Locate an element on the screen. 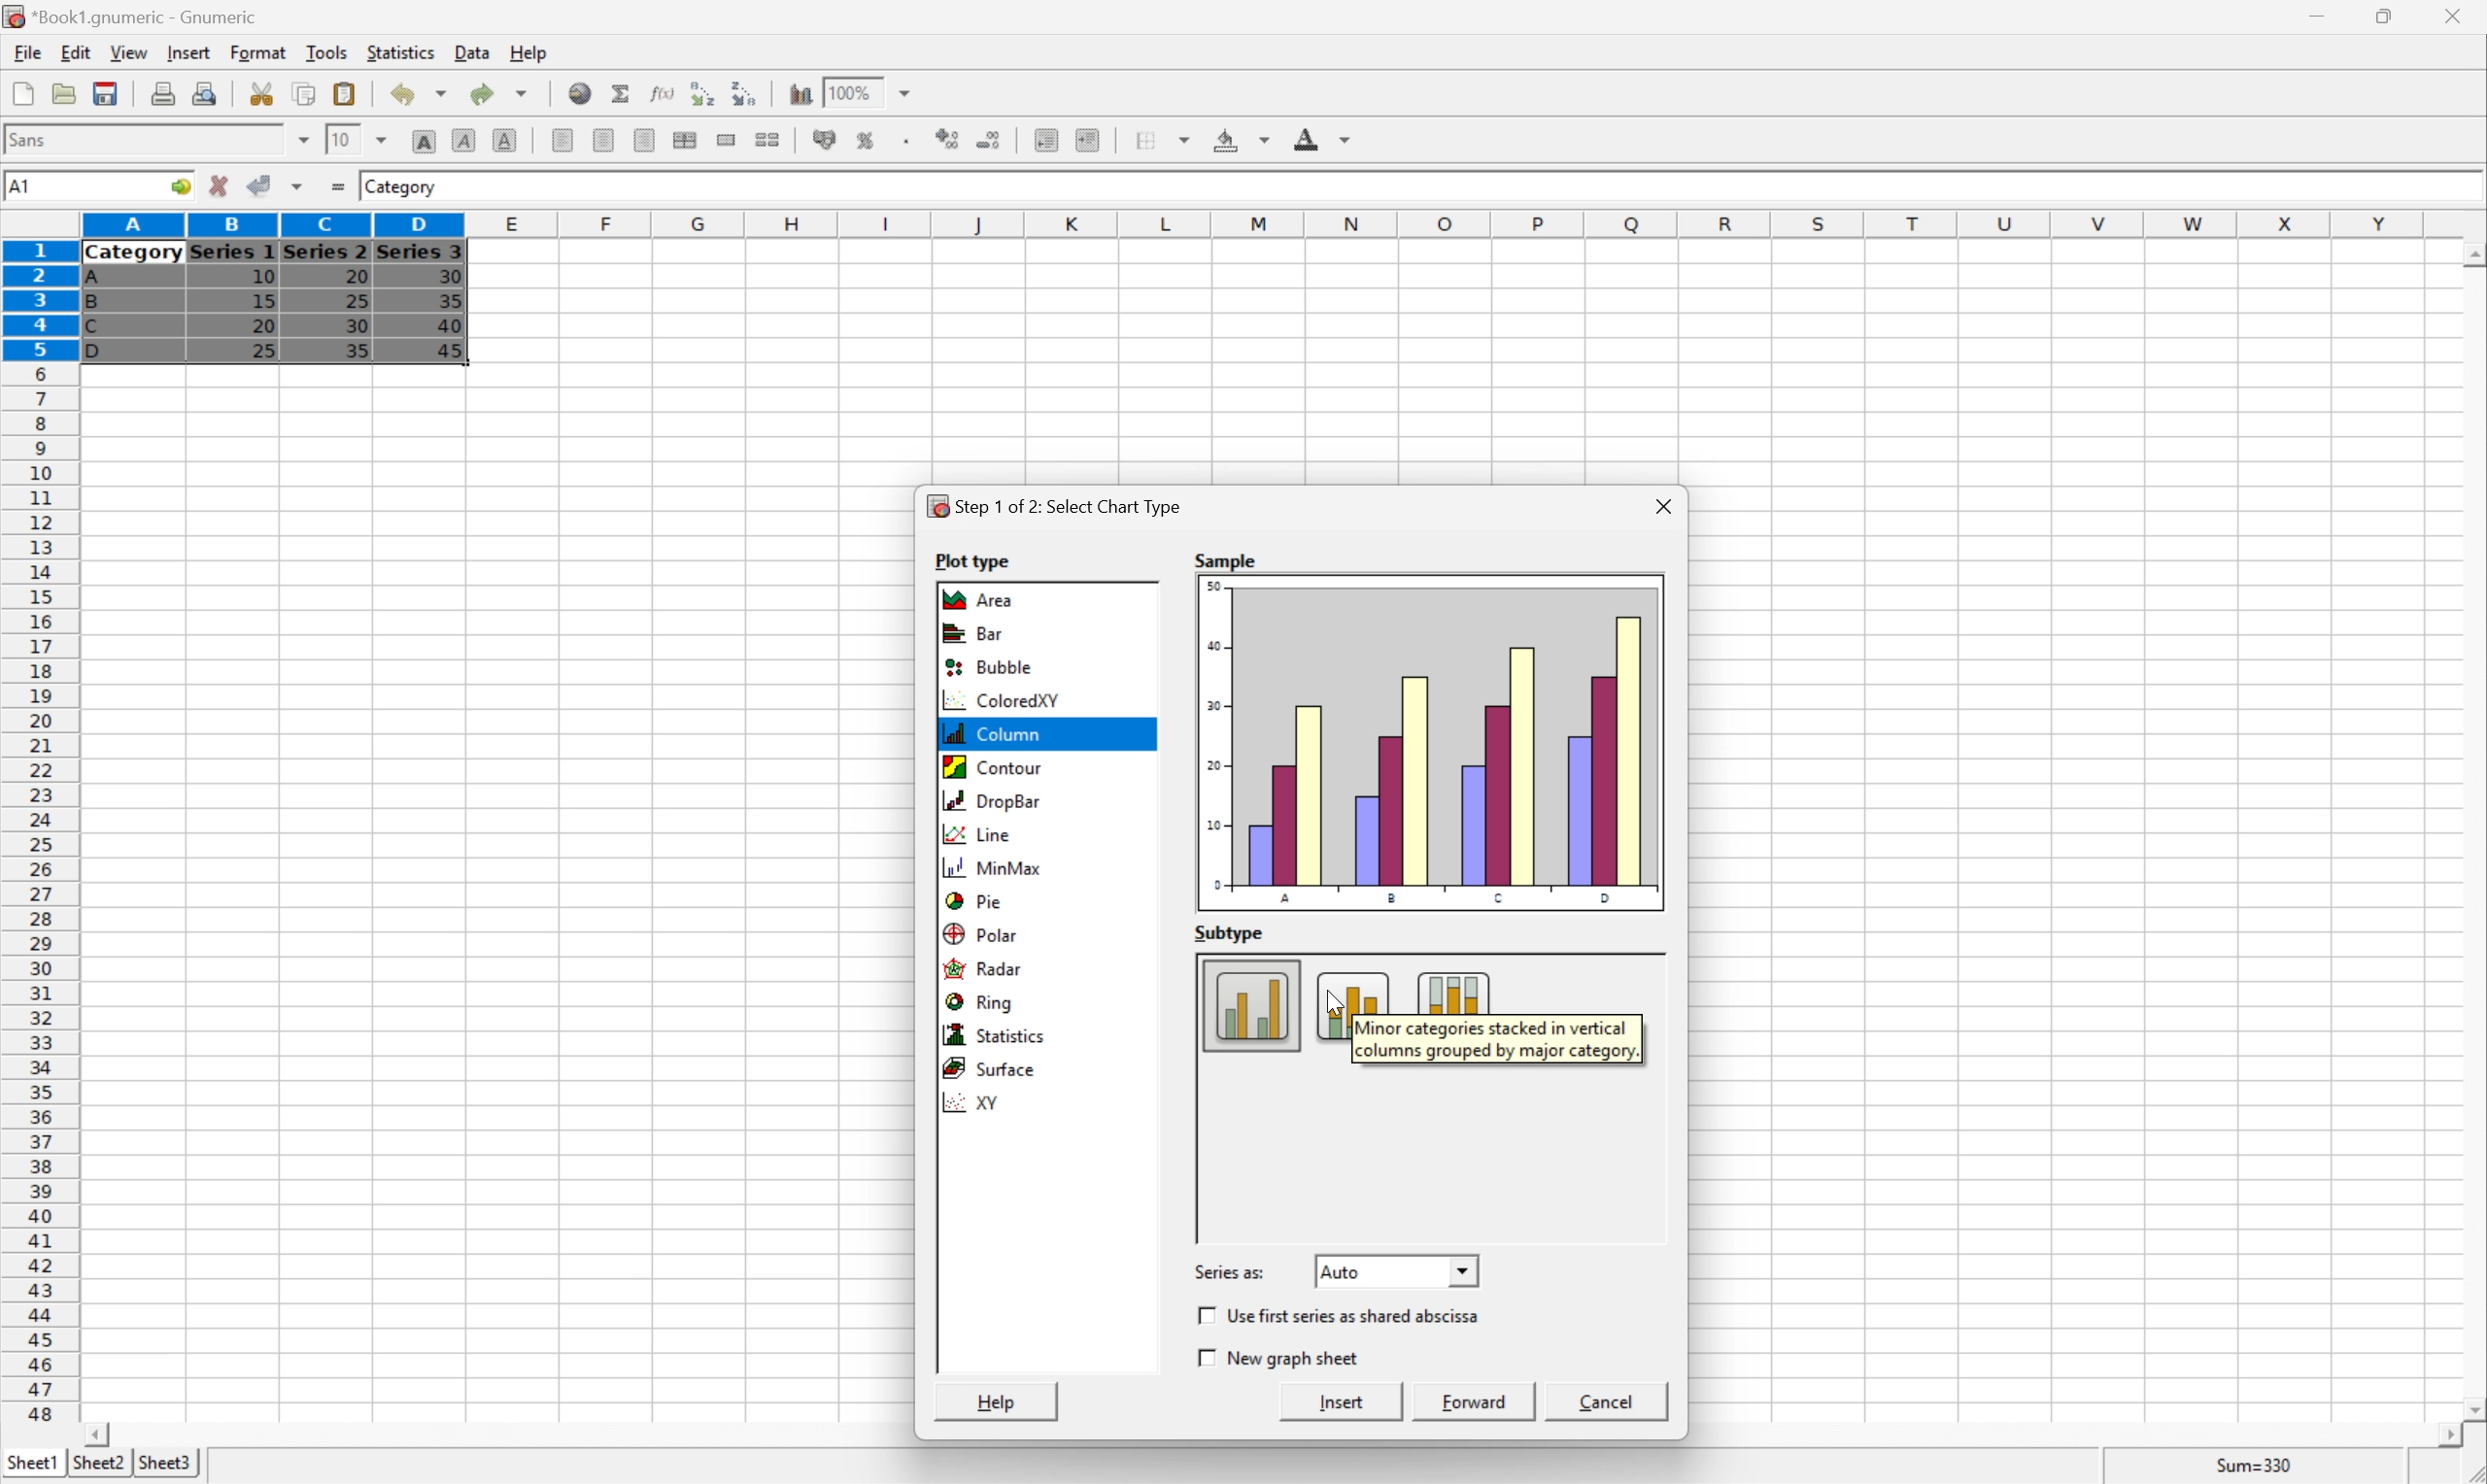  Enter formula is located at coordinates (341, 184).